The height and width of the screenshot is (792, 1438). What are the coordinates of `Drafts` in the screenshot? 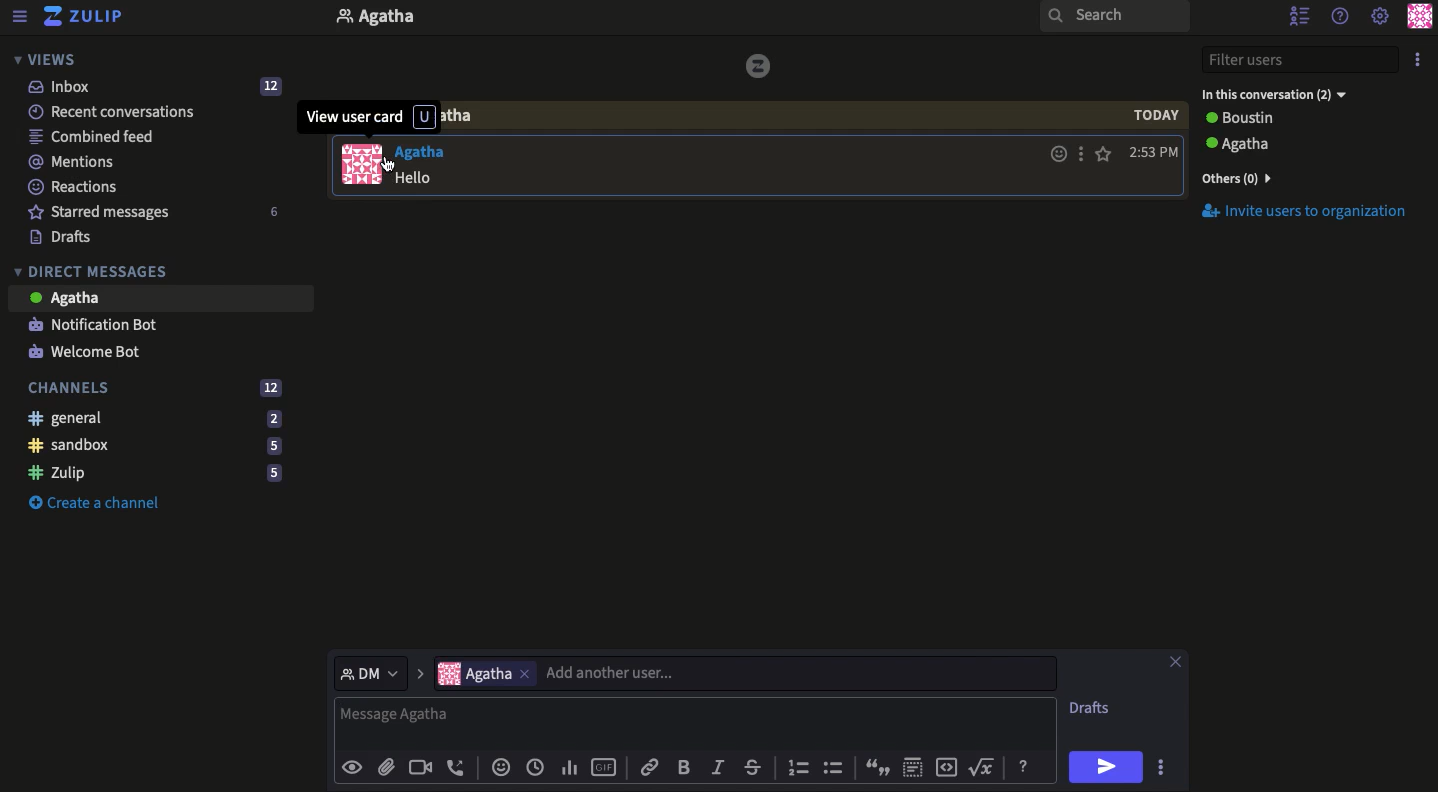 It's located at (68, 237).